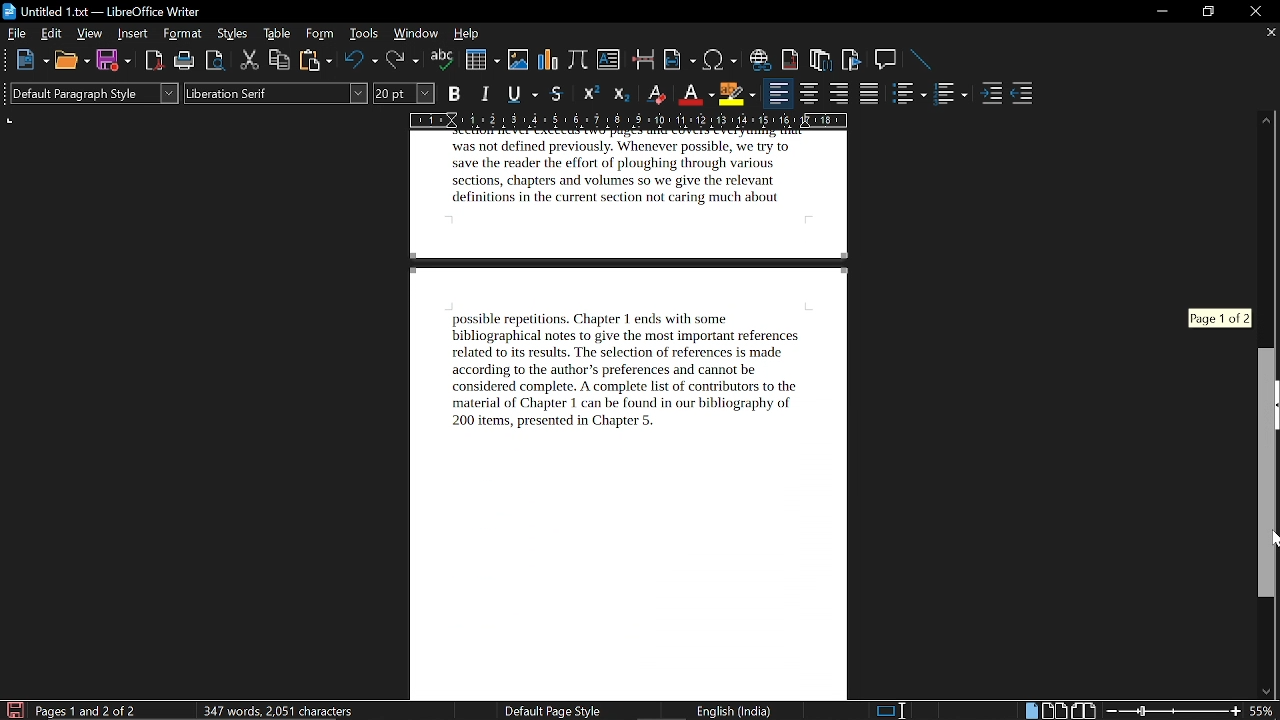 The width and height of the screenshot is (1280, 720). What do you see at coordinates (1267, 474) in the screenshot?
I see `vertical scrollbar` at bounding box center [1267, 474].